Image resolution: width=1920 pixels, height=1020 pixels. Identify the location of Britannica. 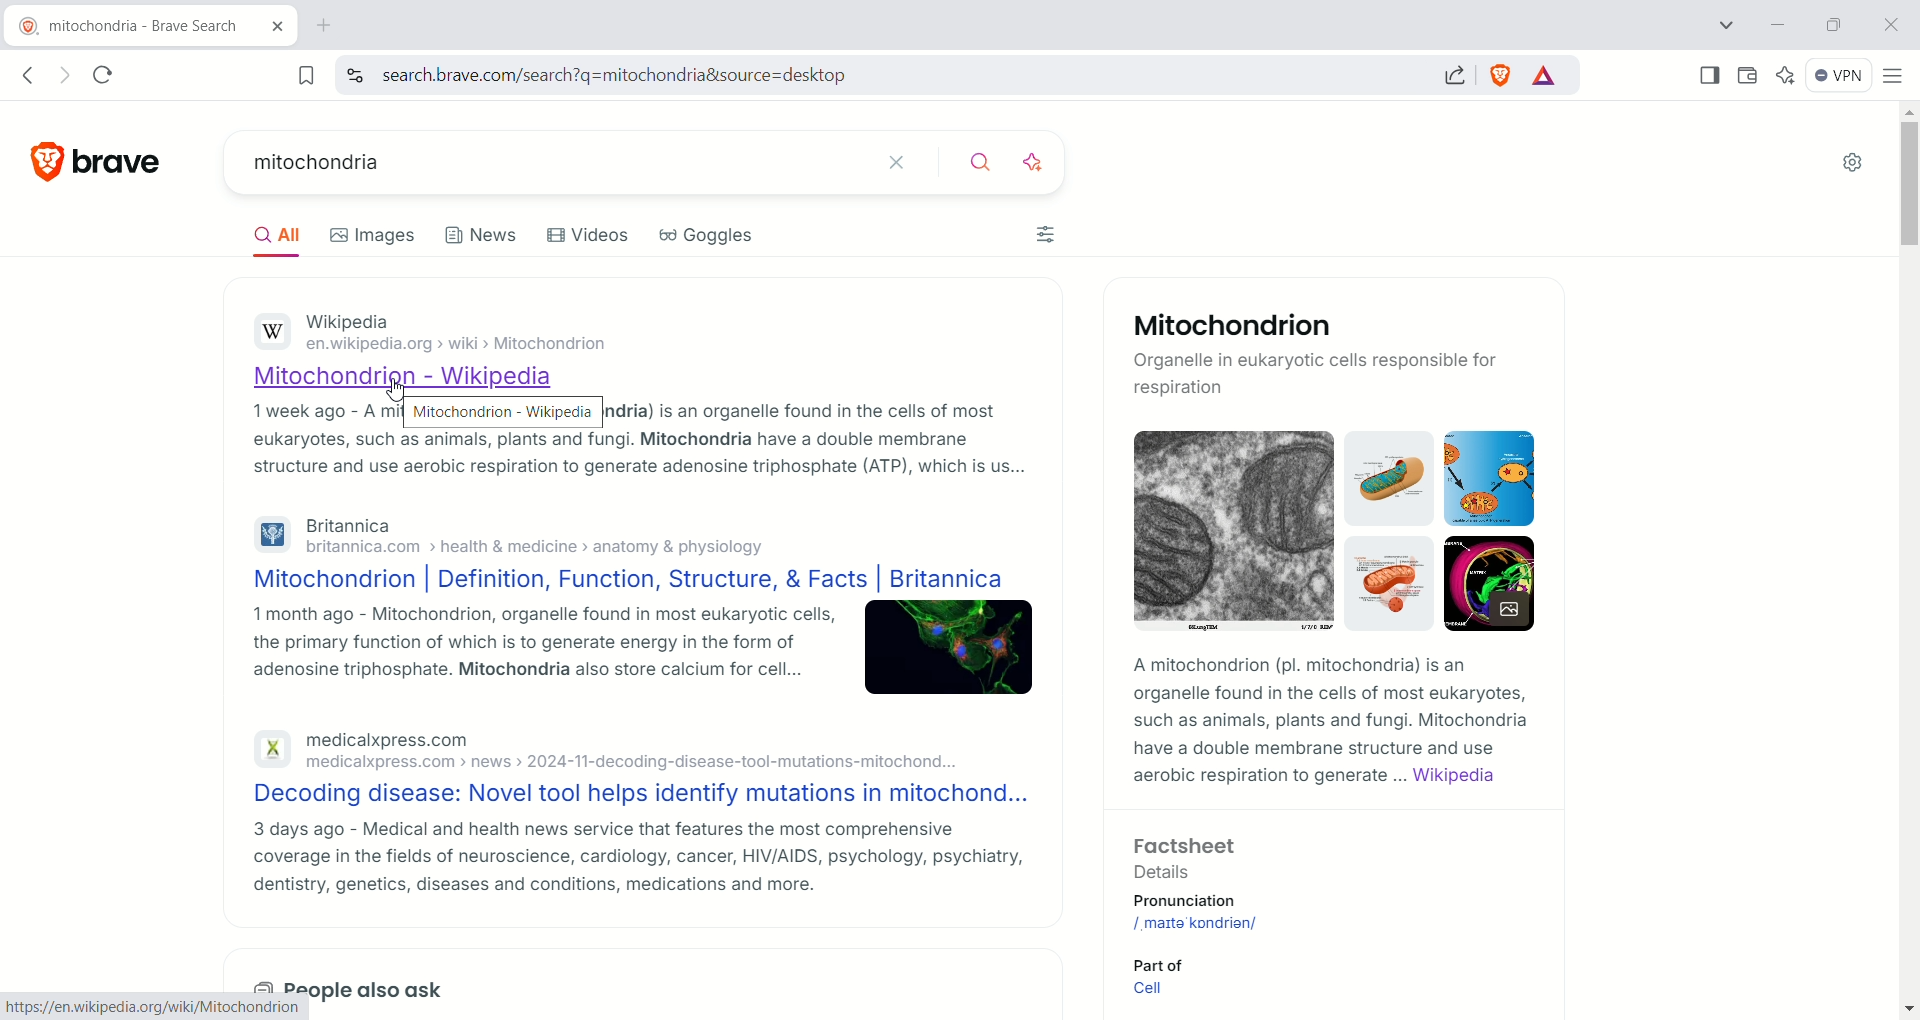
(357, 522).